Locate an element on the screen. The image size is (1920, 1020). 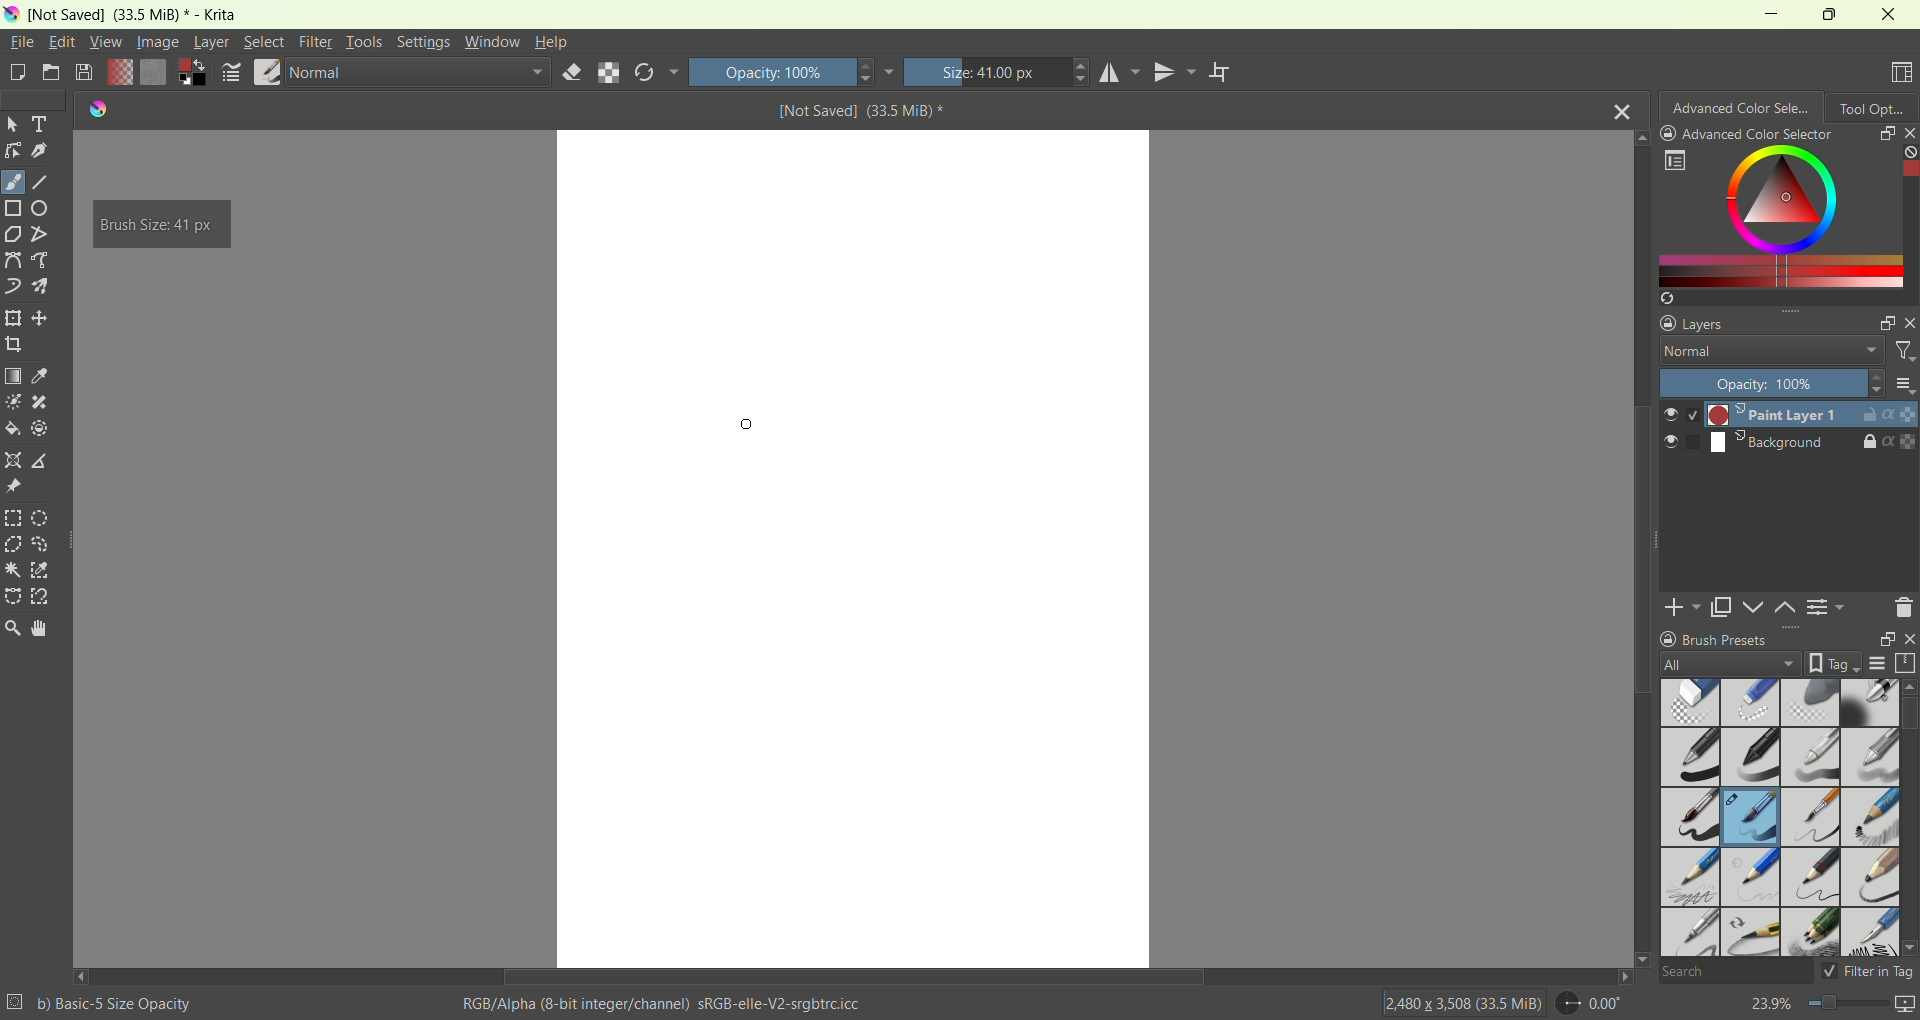
select shapes is located at coordinates (13, 125).